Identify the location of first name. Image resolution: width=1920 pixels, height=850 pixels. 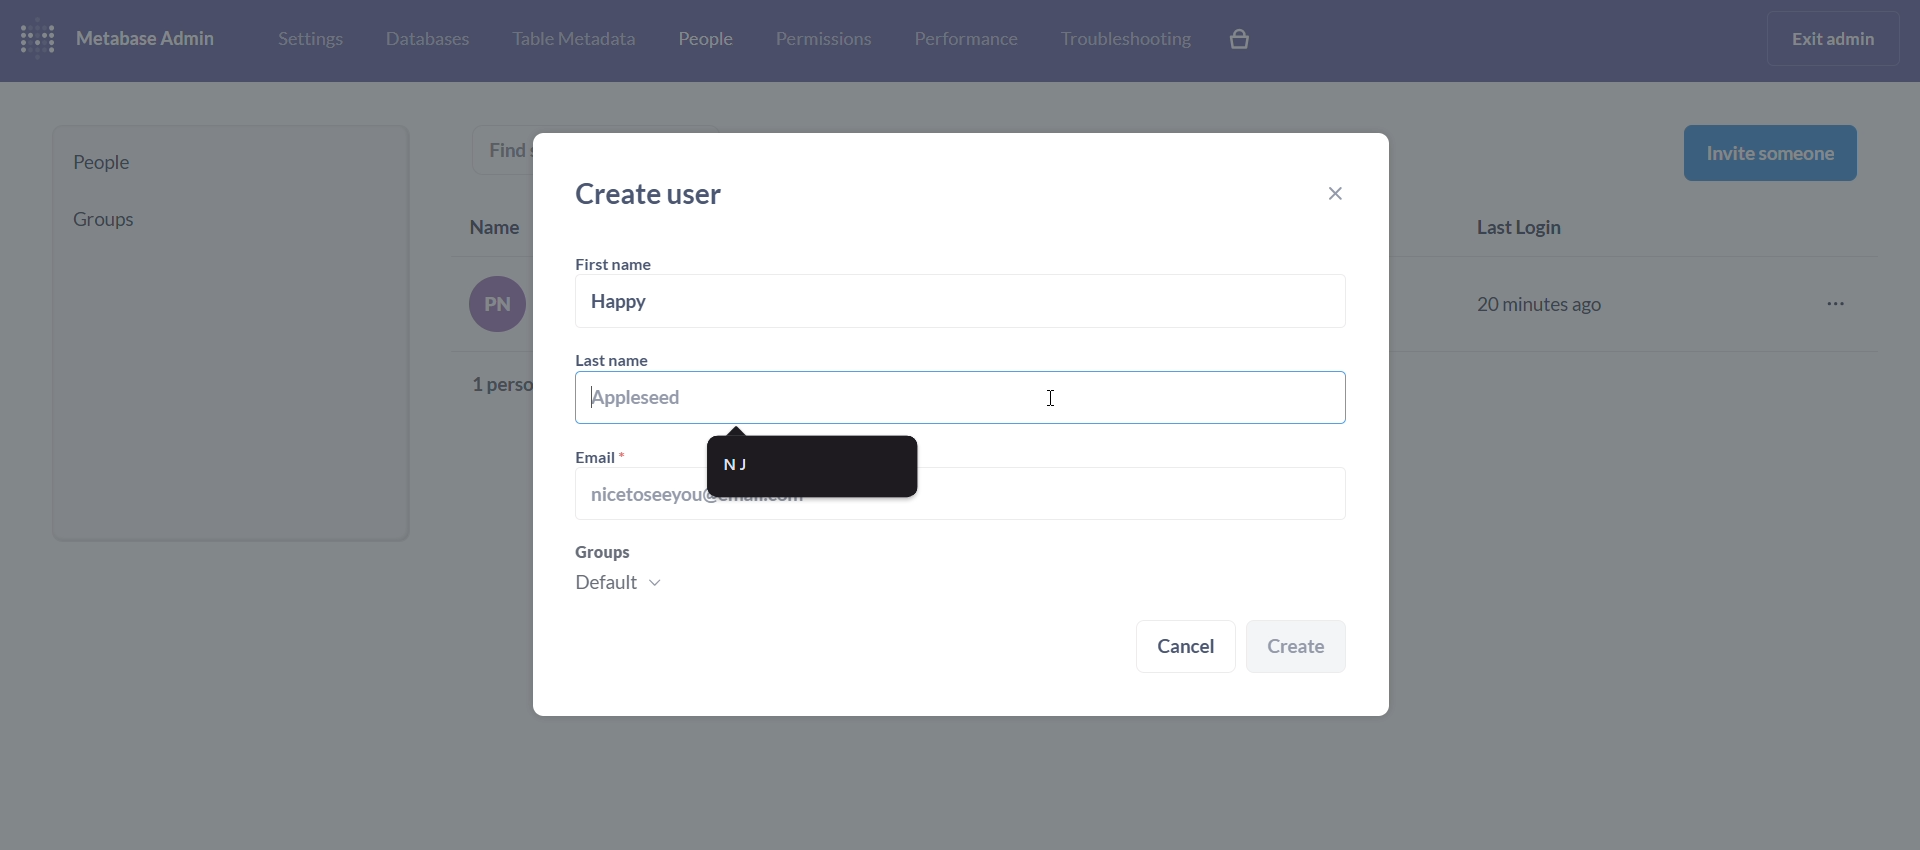
(618, 265).